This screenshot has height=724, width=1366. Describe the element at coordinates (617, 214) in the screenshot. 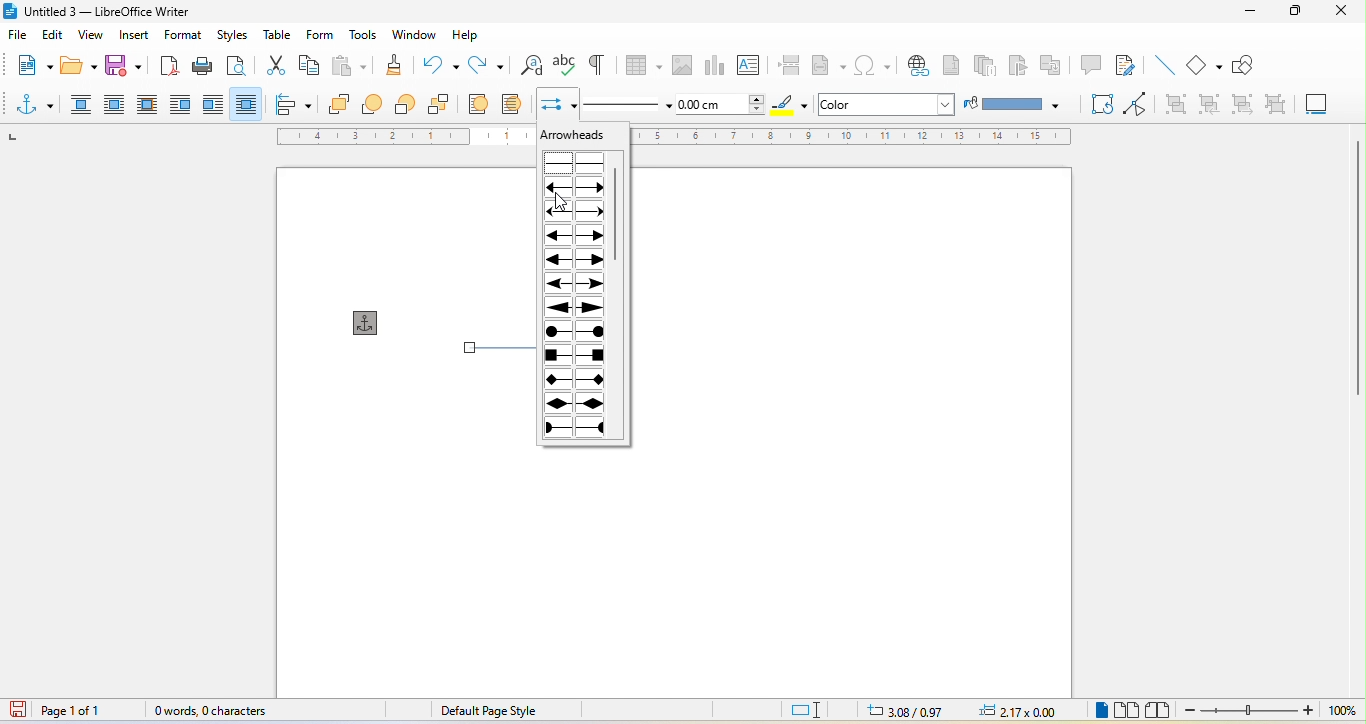

I see `vertical scroll bar` at that location.